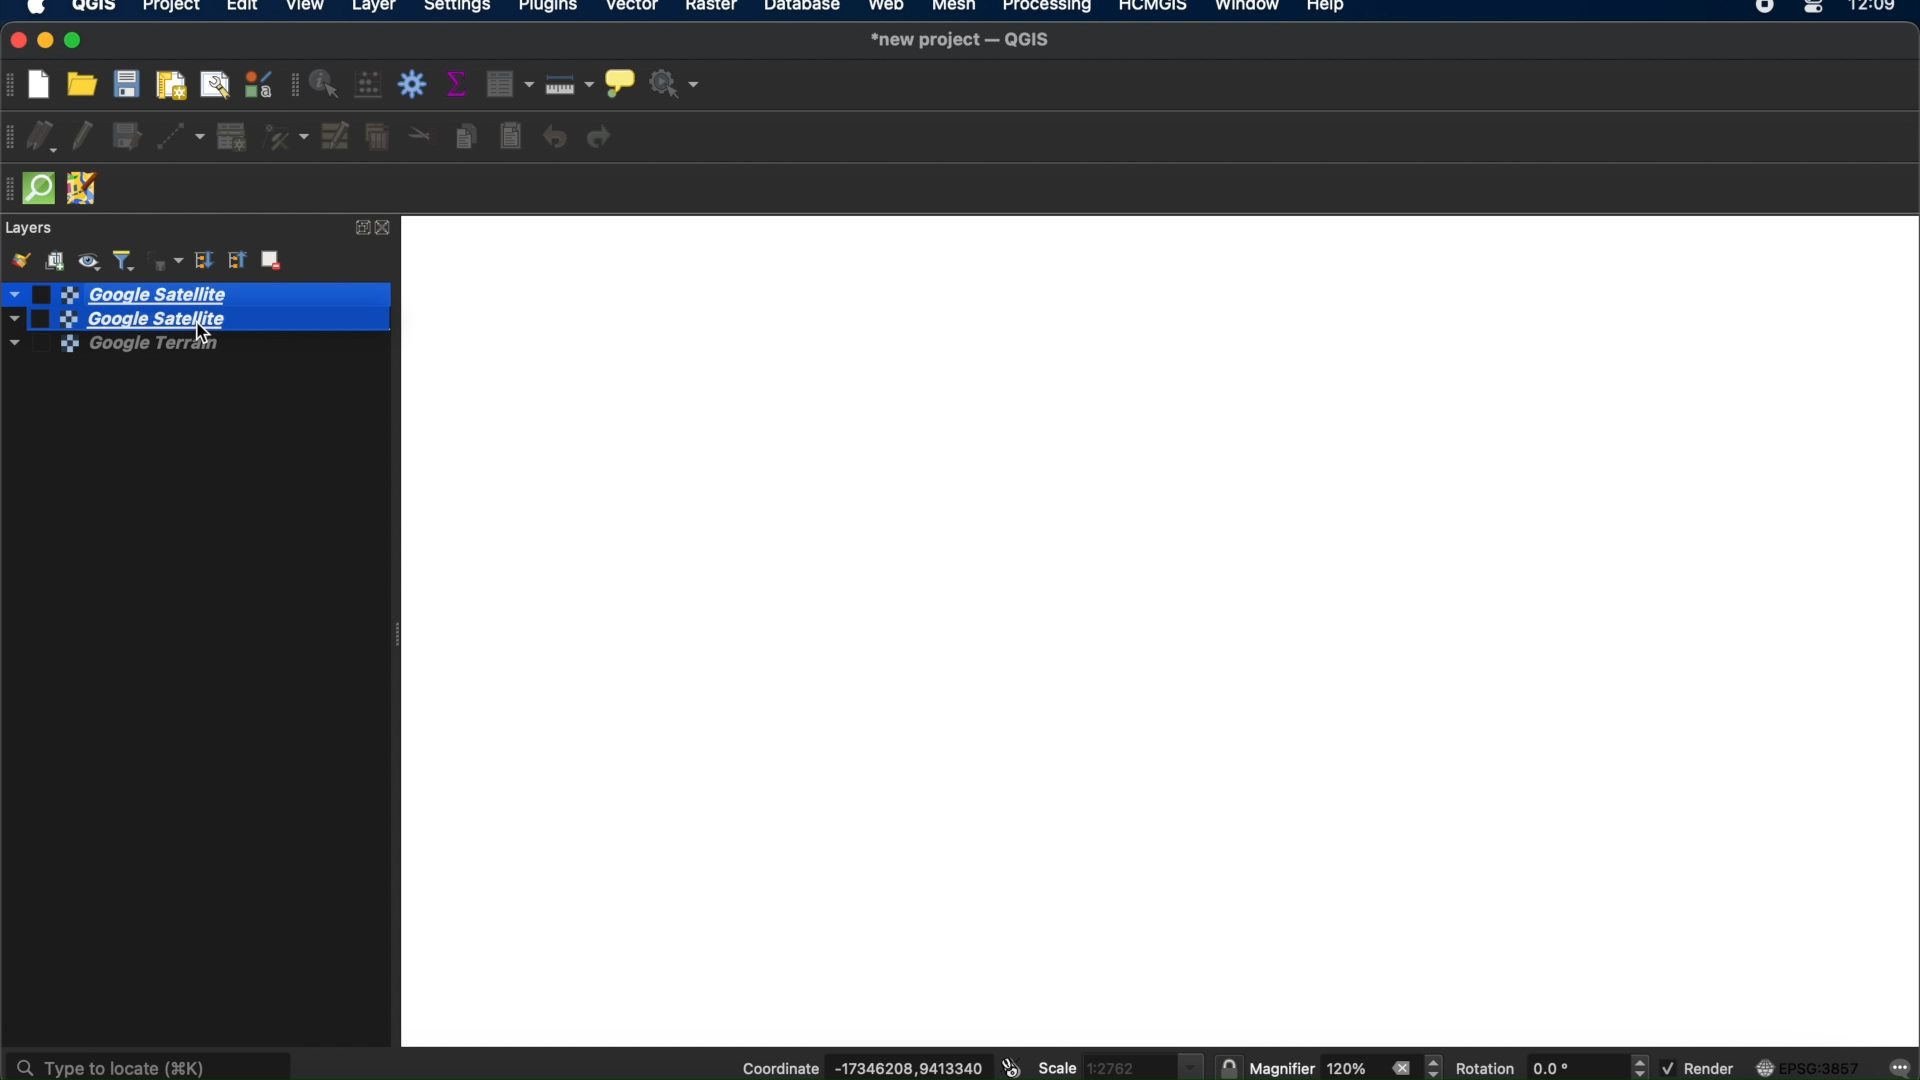 This screenshot has height=1080, width=1920. I want to click on processing, so click(1048, 8).